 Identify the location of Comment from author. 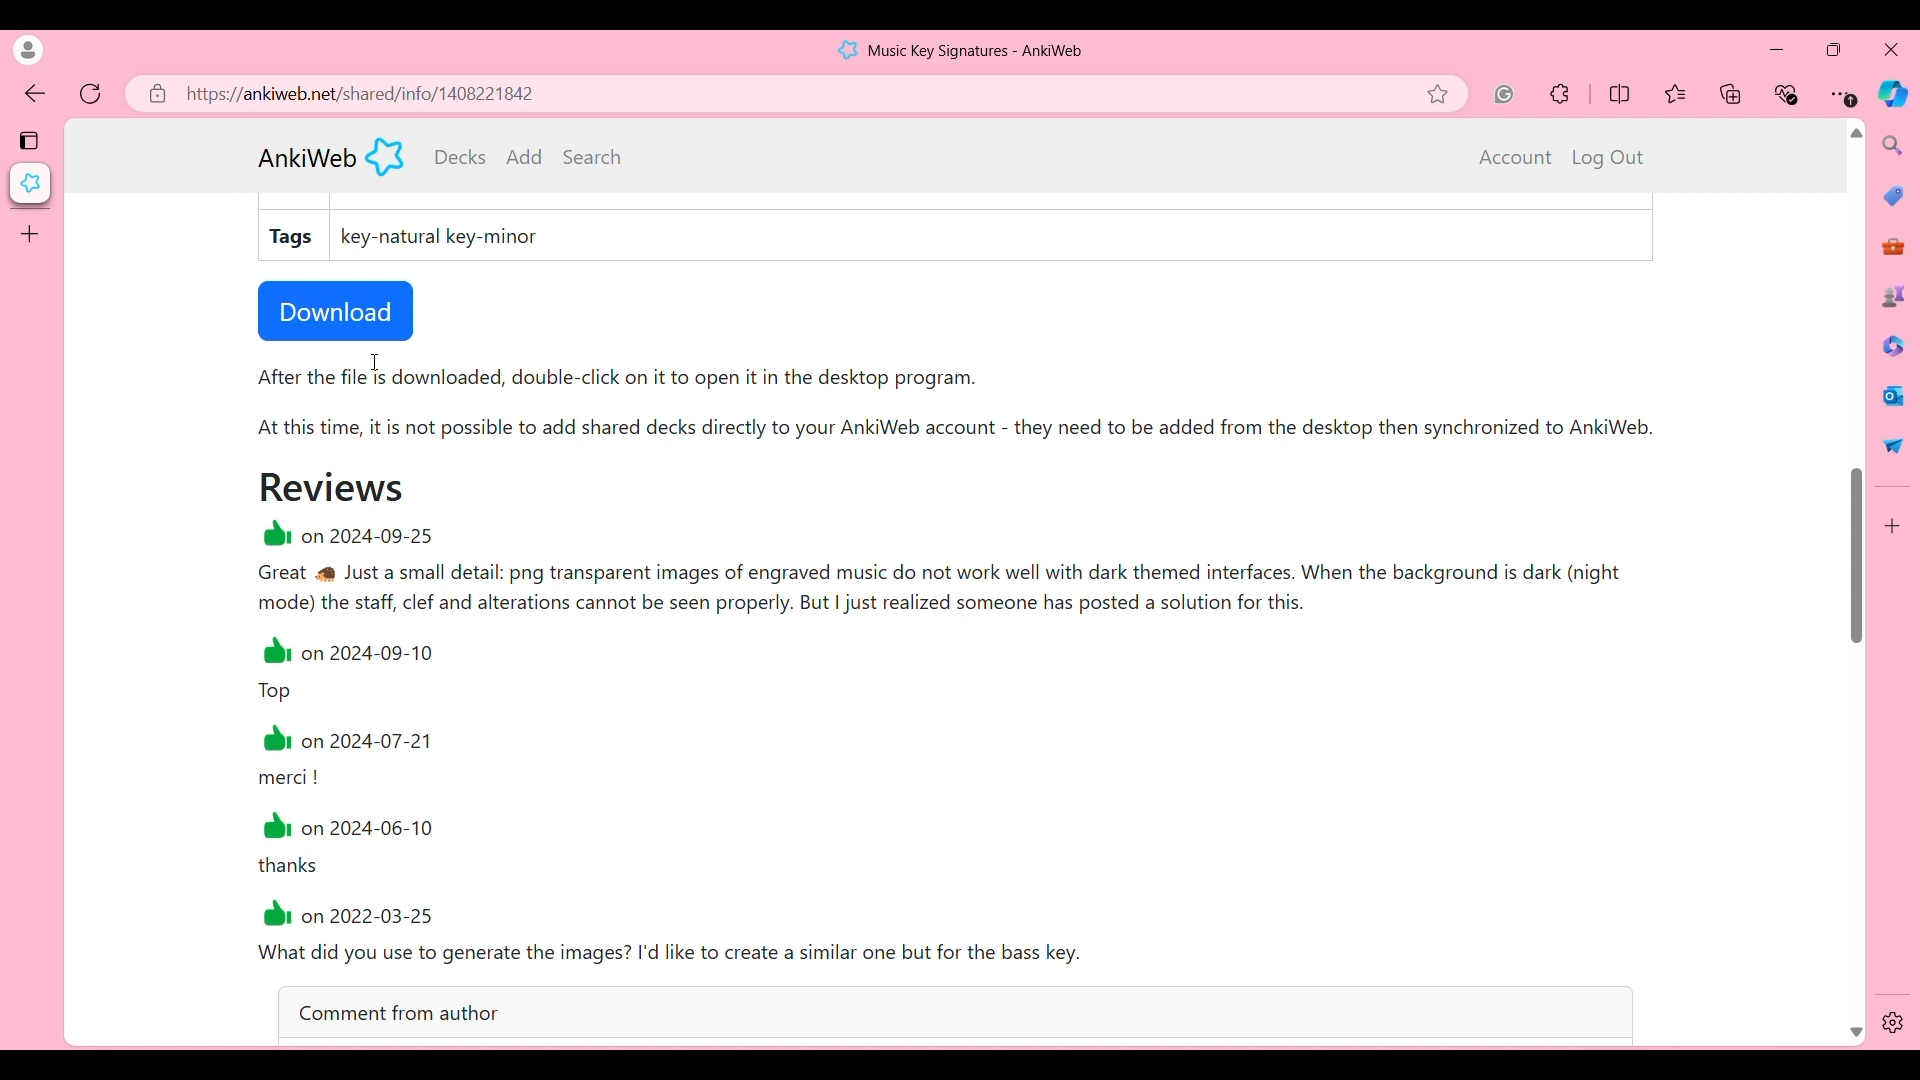
(955, 1011).